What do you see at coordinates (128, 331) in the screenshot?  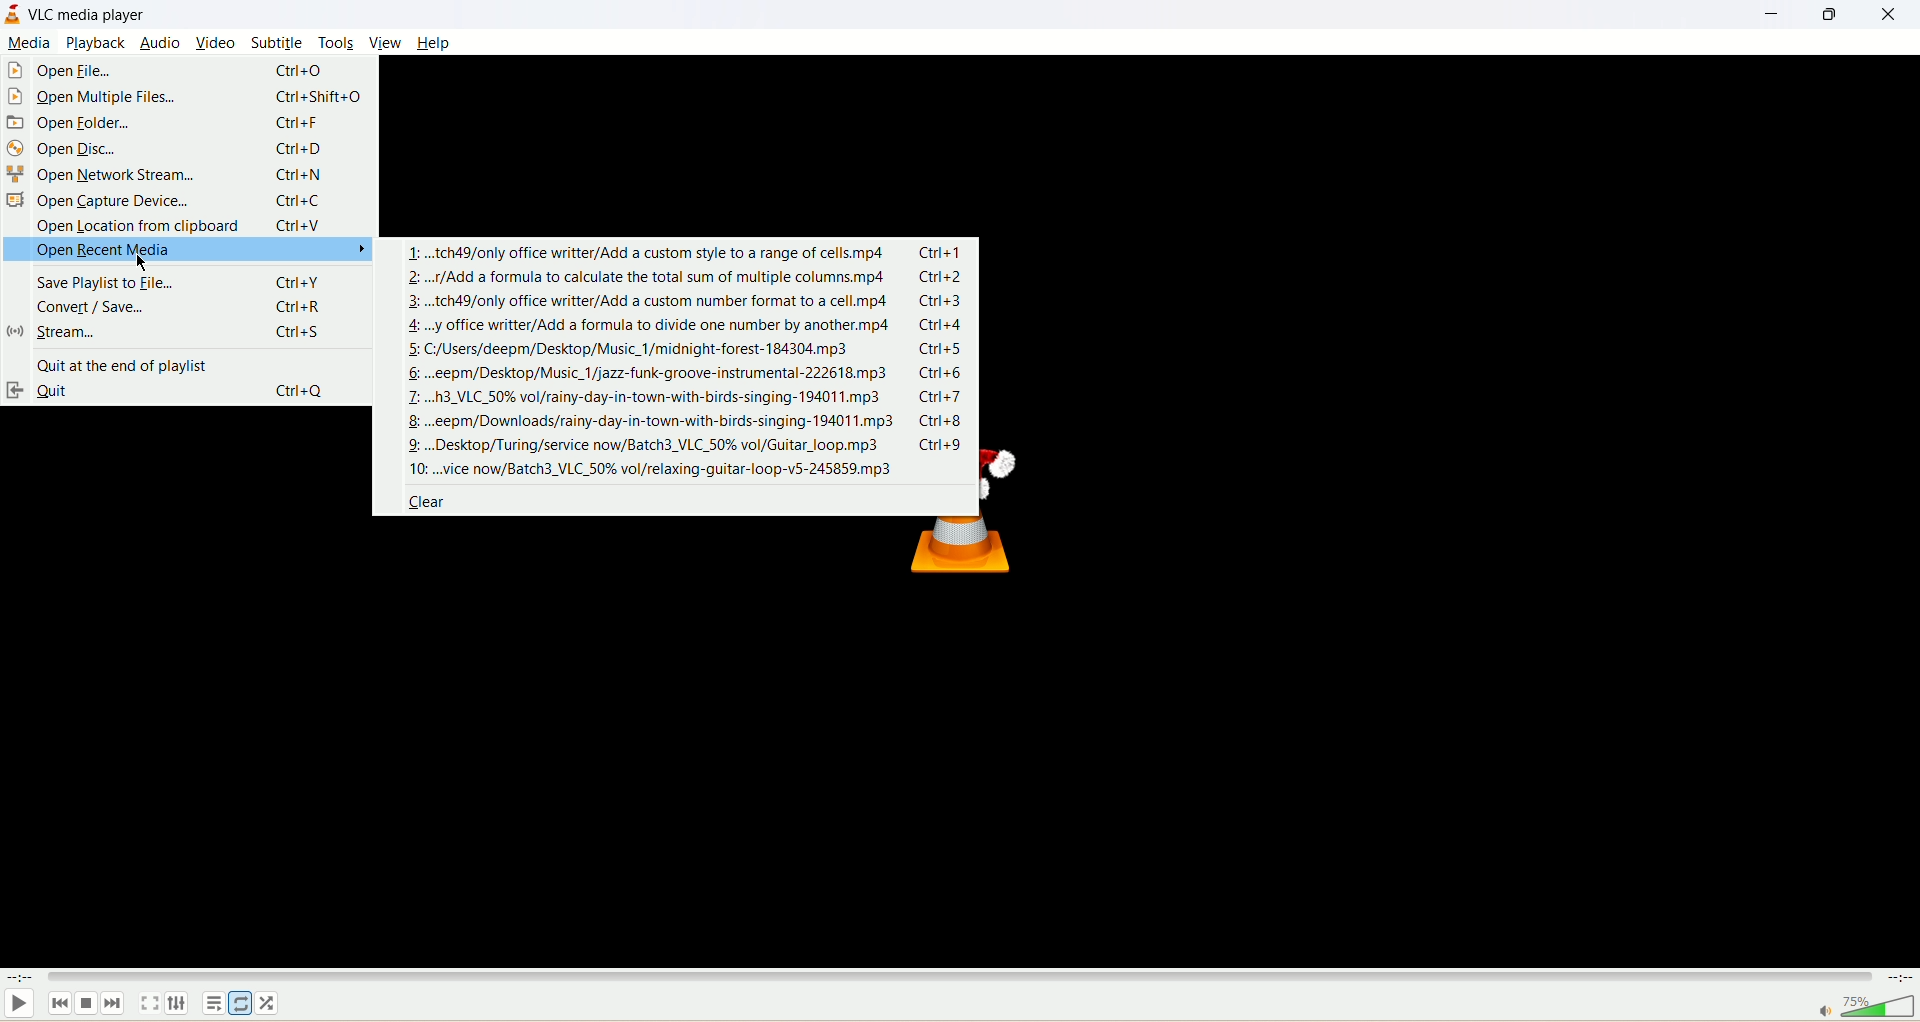 I see `stream...` at bounding box center [128, 331].